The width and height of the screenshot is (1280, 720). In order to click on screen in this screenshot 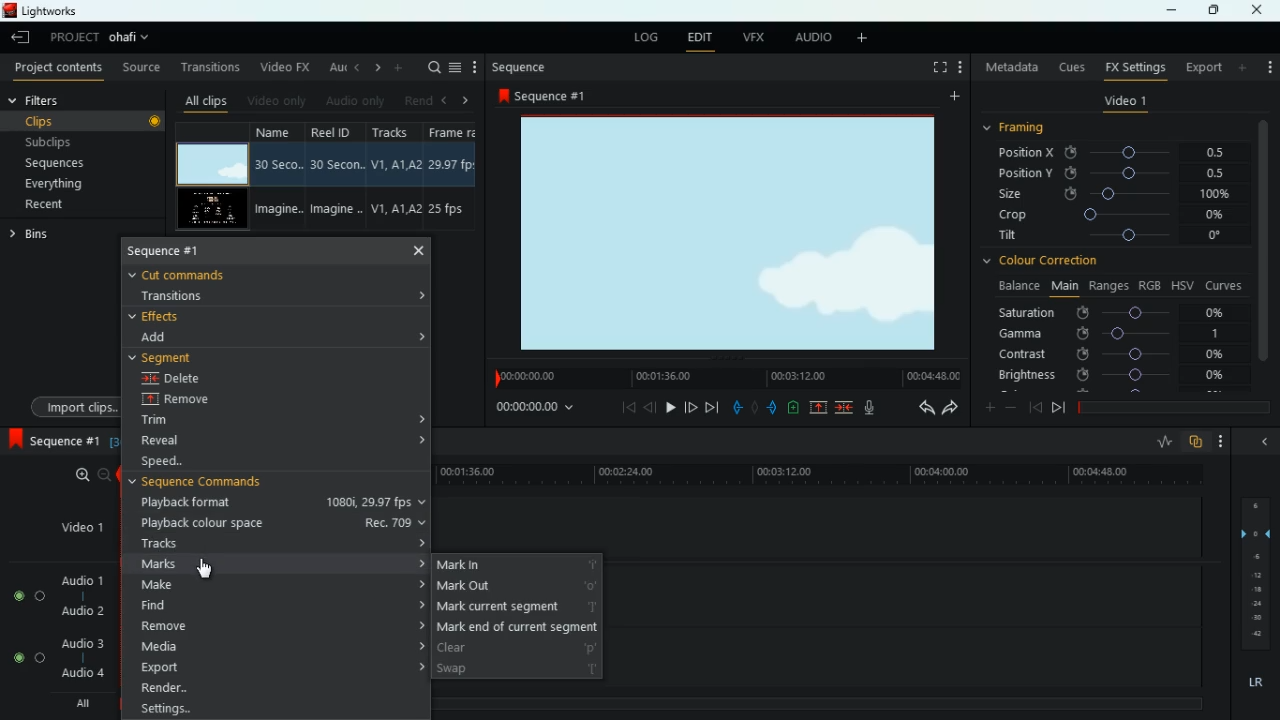, I will do `click(211, 164)`.